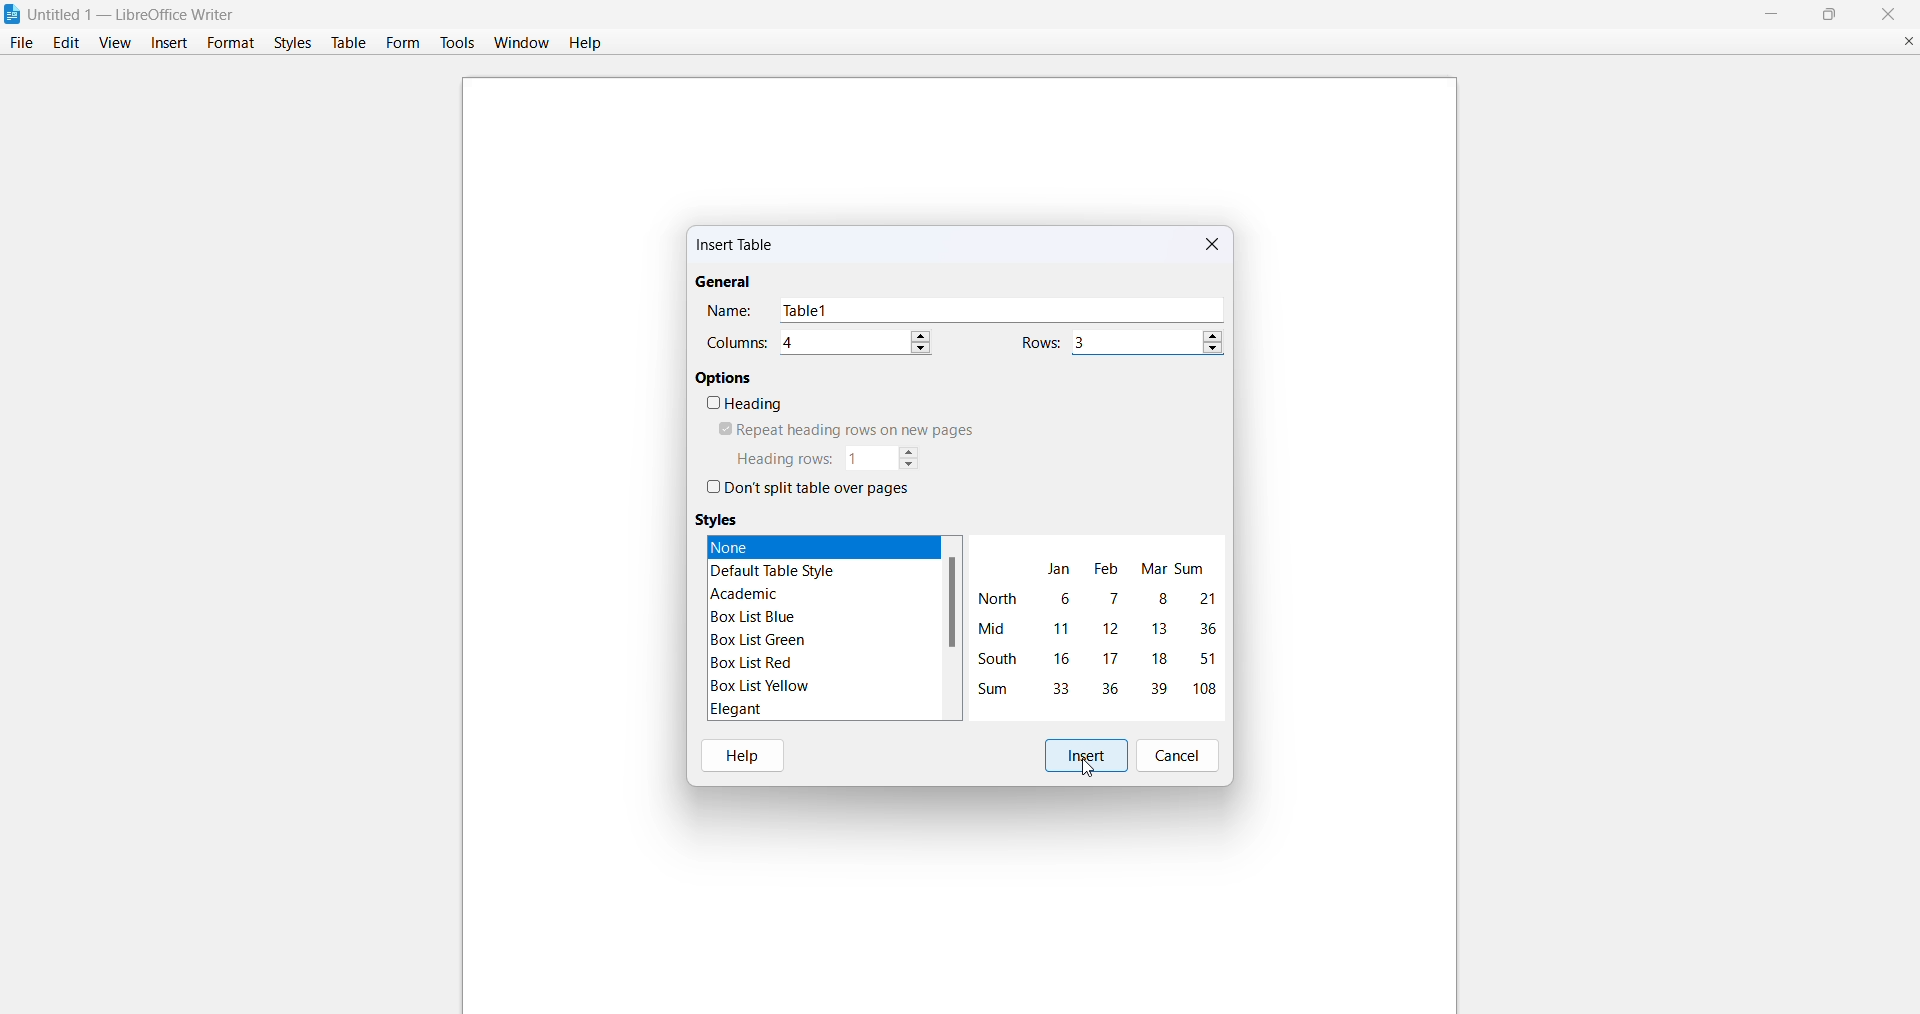  Describe the element at coordinates (458, 42) in the screenshot. I see `tools` at that location.